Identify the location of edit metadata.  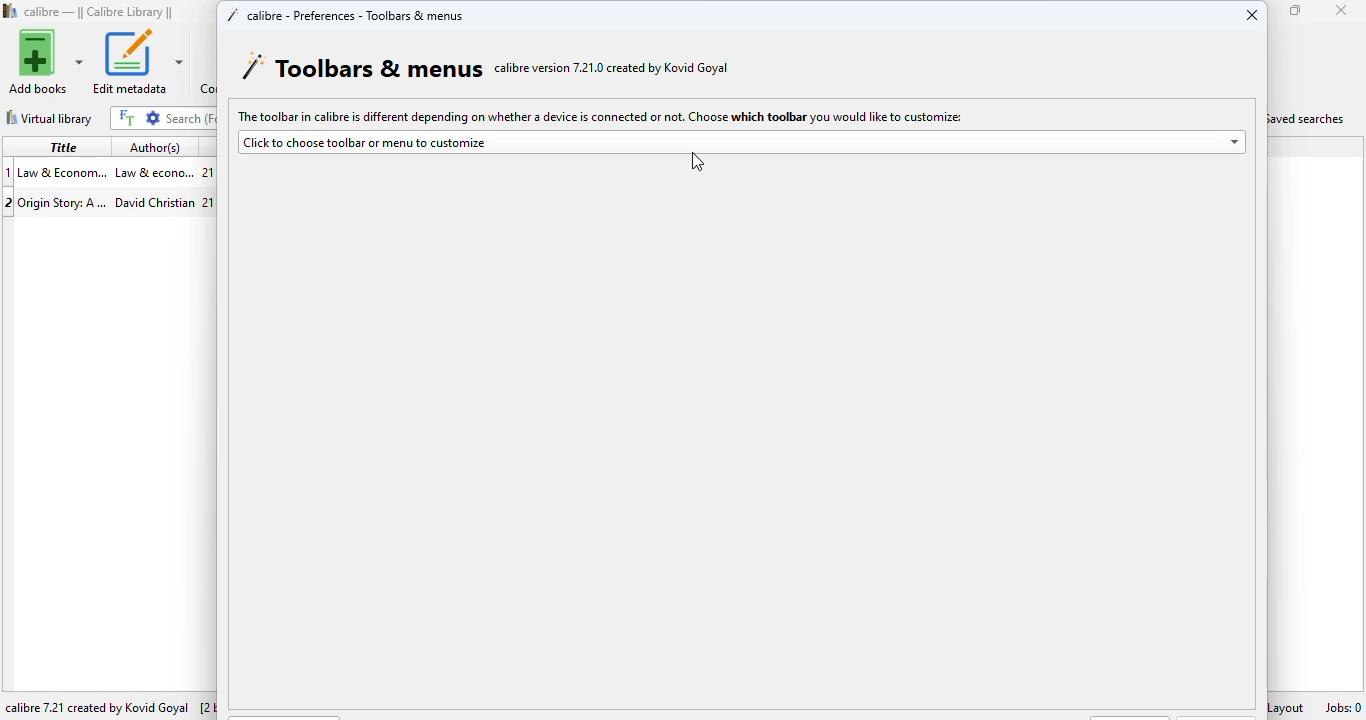
(137, 62).